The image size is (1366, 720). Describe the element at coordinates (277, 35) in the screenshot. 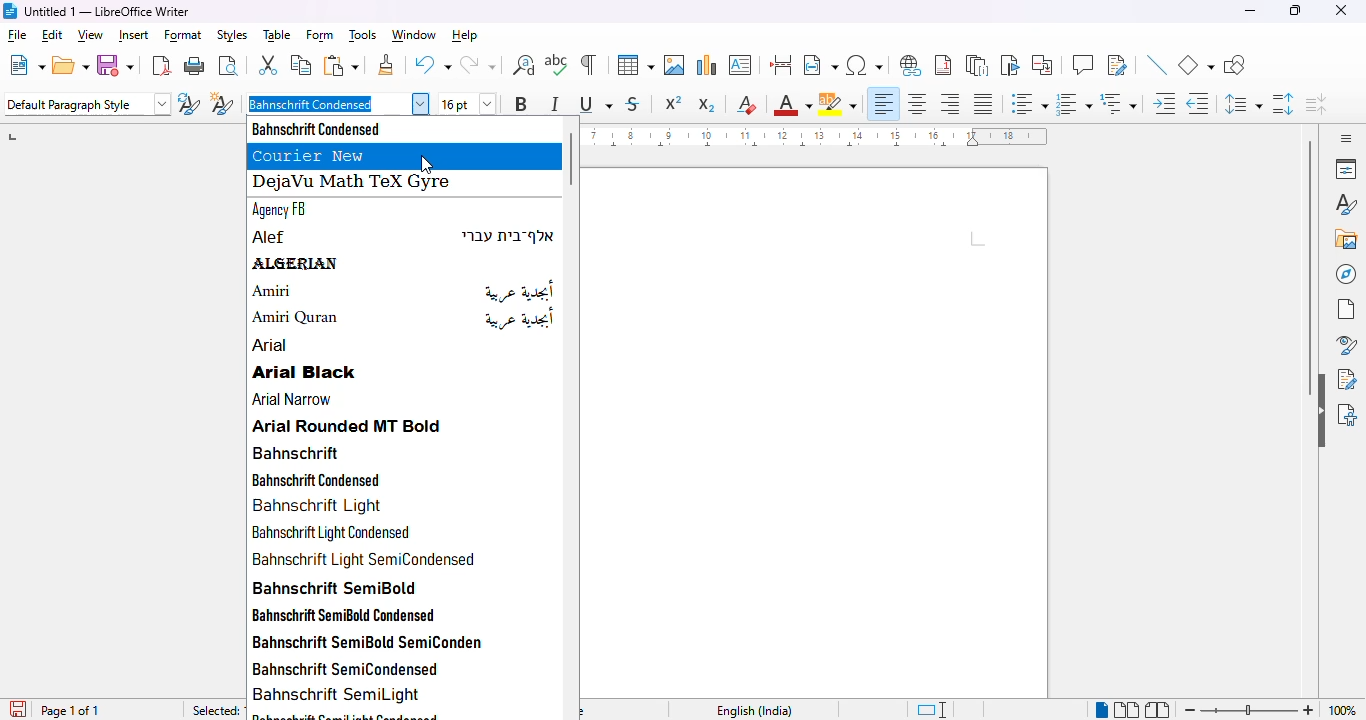

I see `table` at that location.